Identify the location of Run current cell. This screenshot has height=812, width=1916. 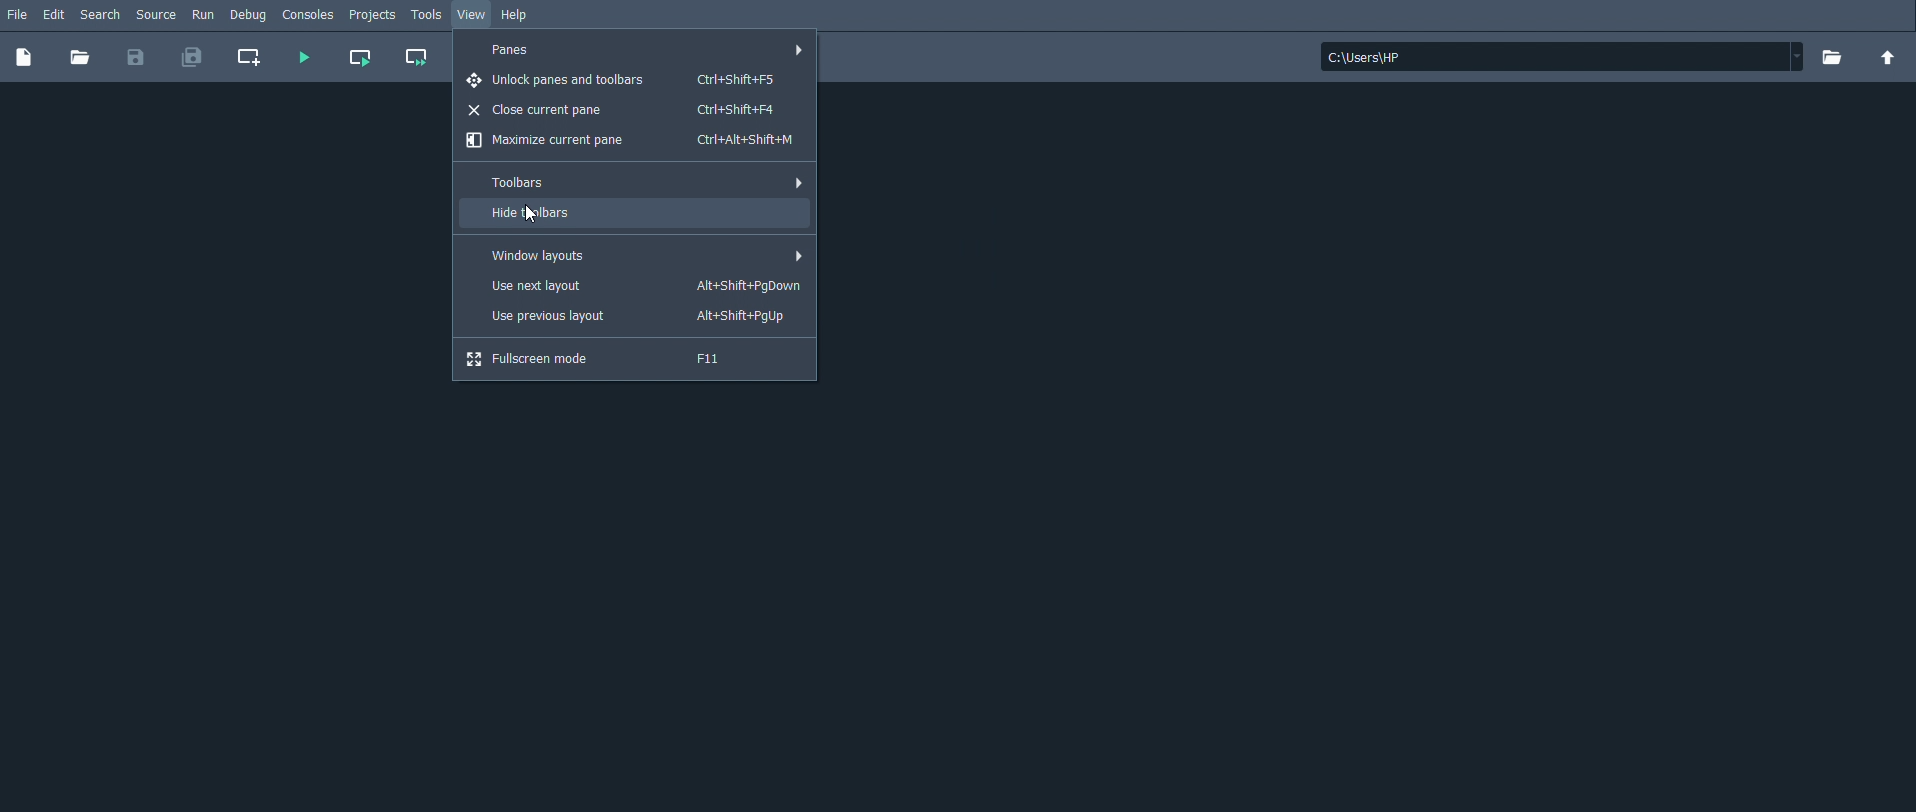
(362, 58).